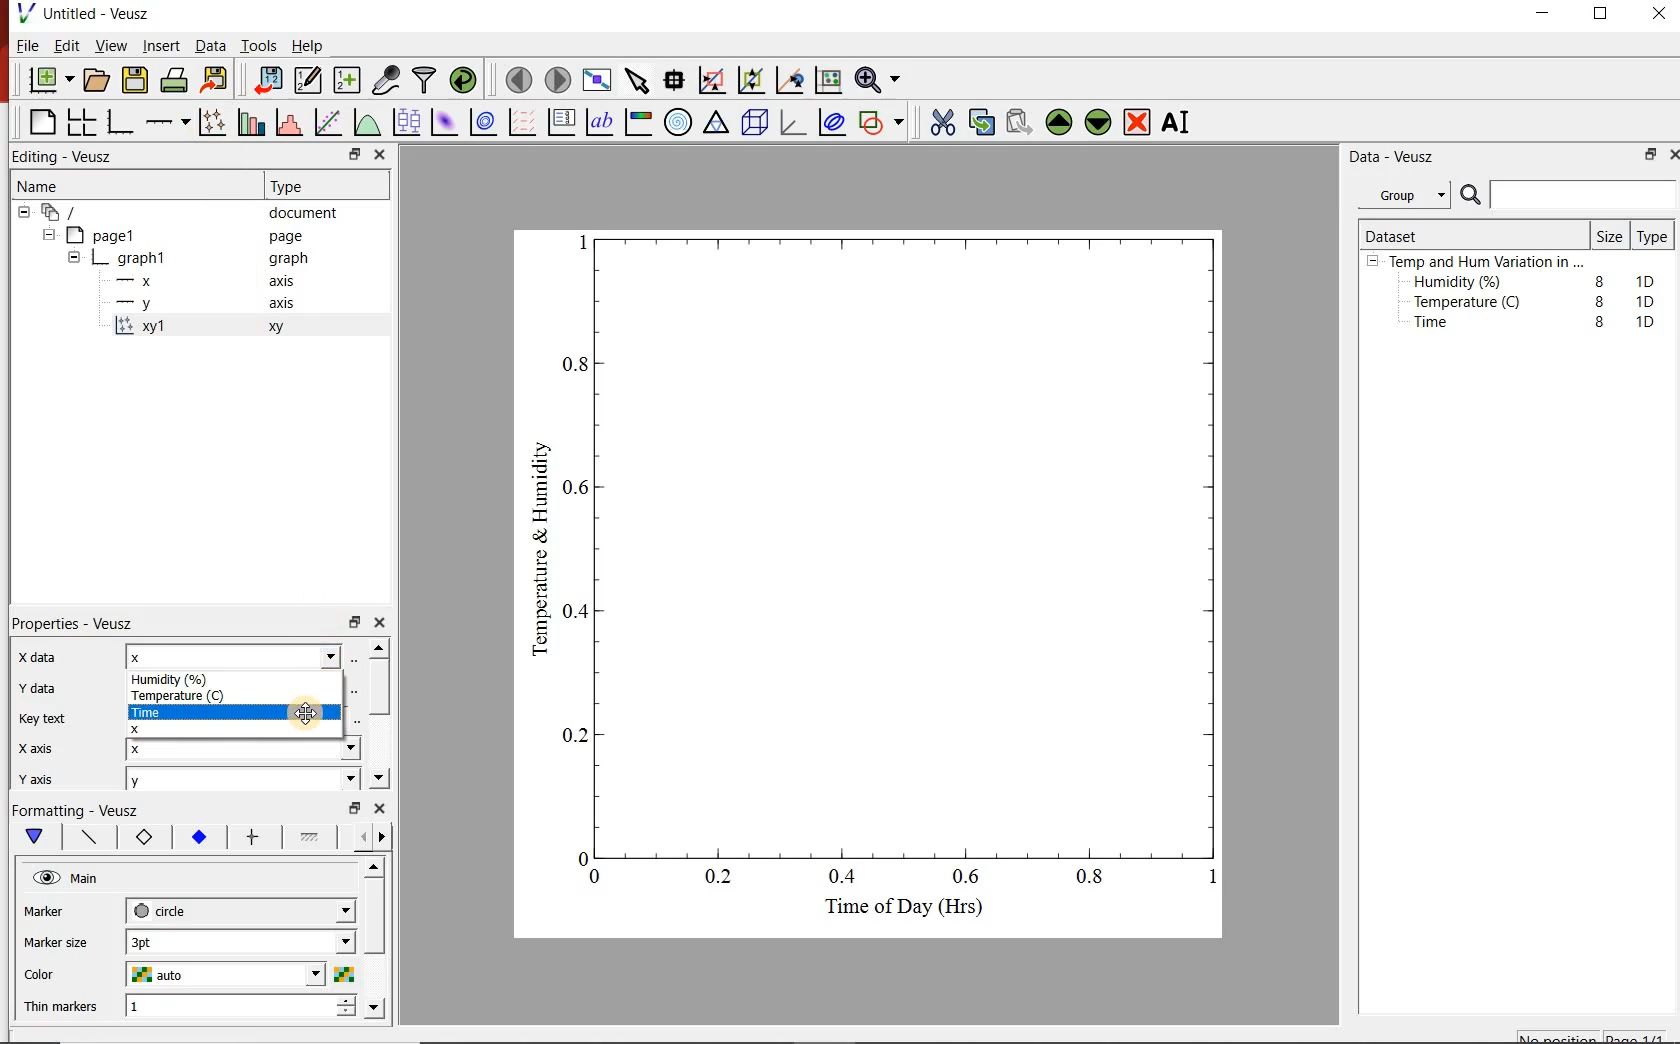  Describe the element at coordinates (351, 720) in the screenshot. I see `edit text` at that location.